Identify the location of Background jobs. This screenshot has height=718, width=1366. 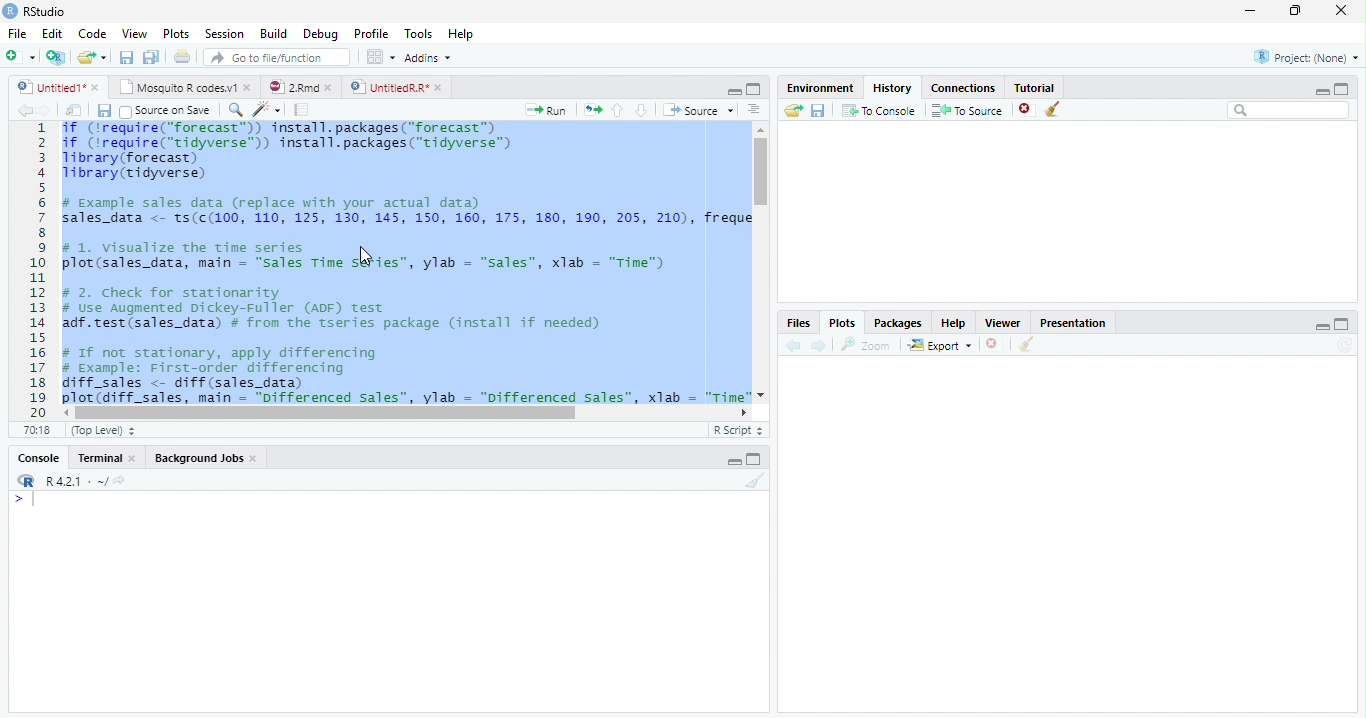
(206, 458).